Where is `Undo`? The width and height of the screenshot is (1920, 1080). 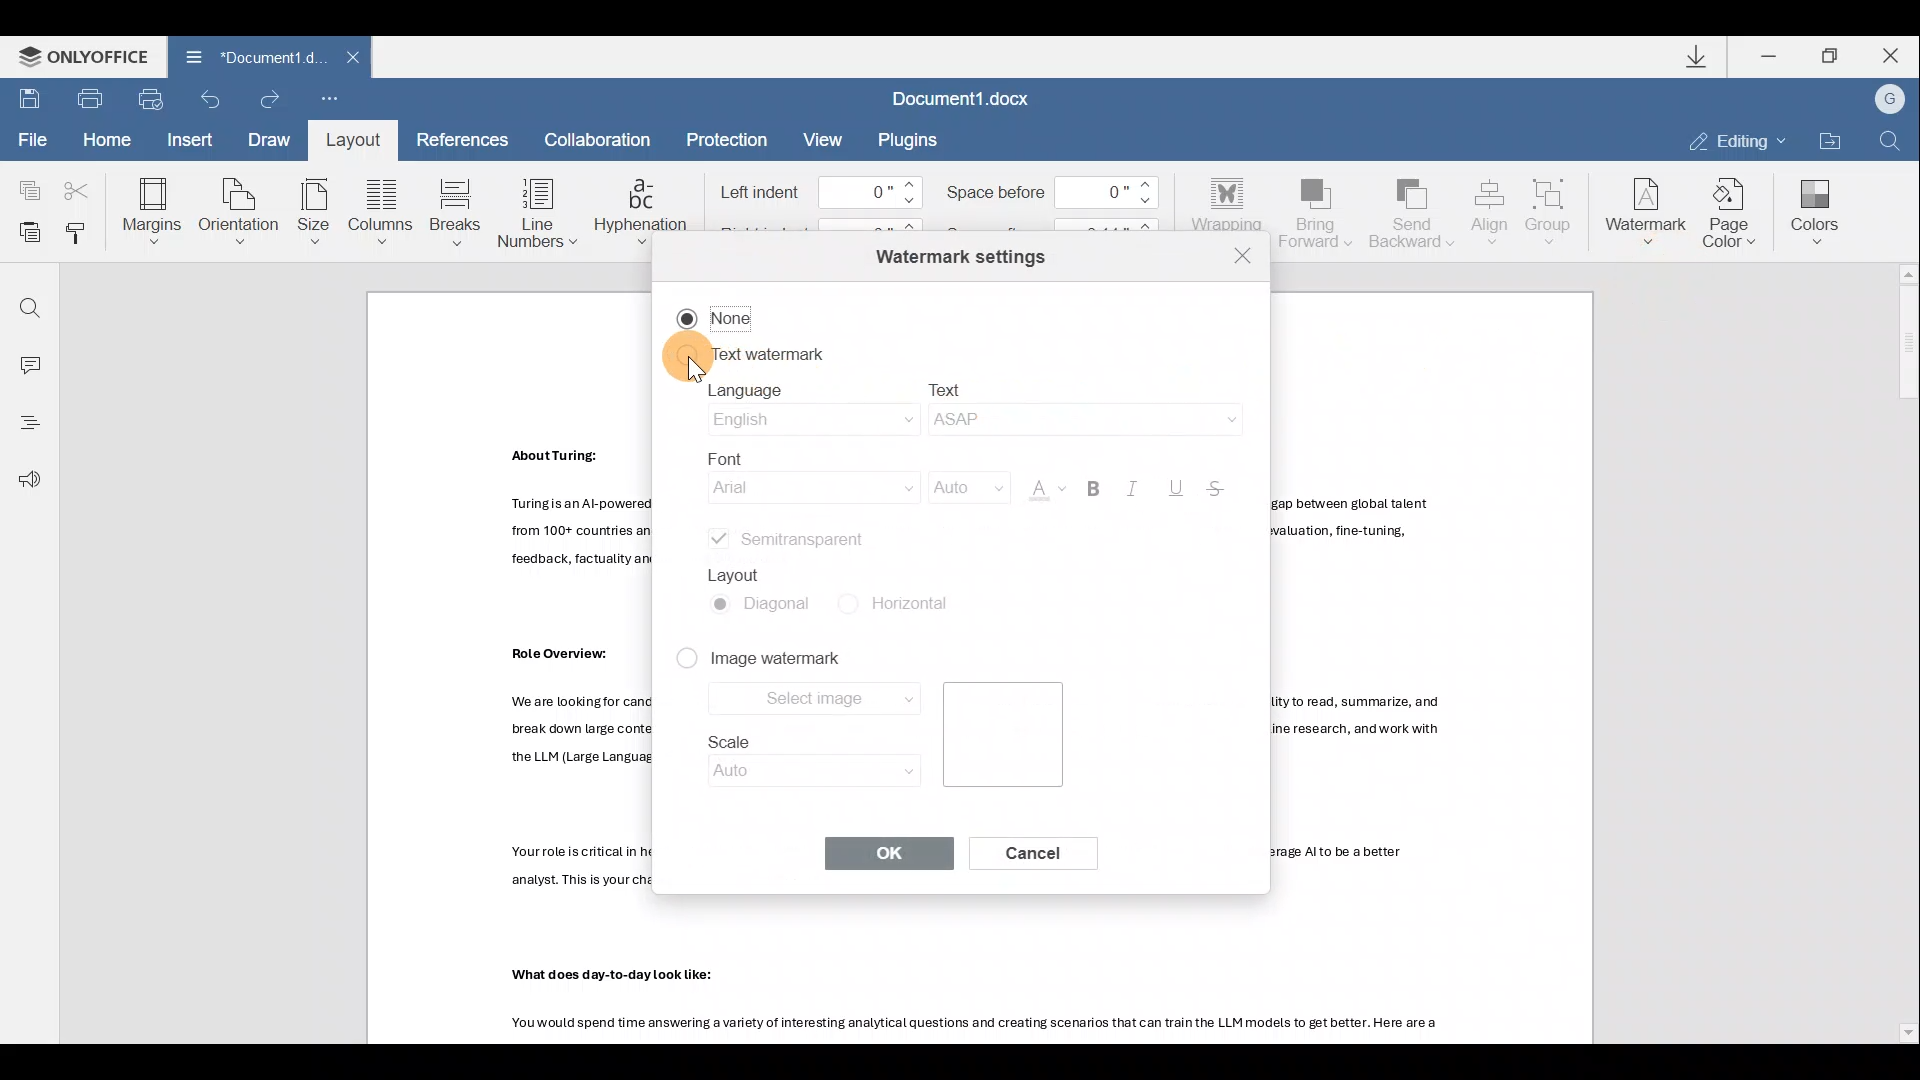 Undo is located at coordinates (214, 99).